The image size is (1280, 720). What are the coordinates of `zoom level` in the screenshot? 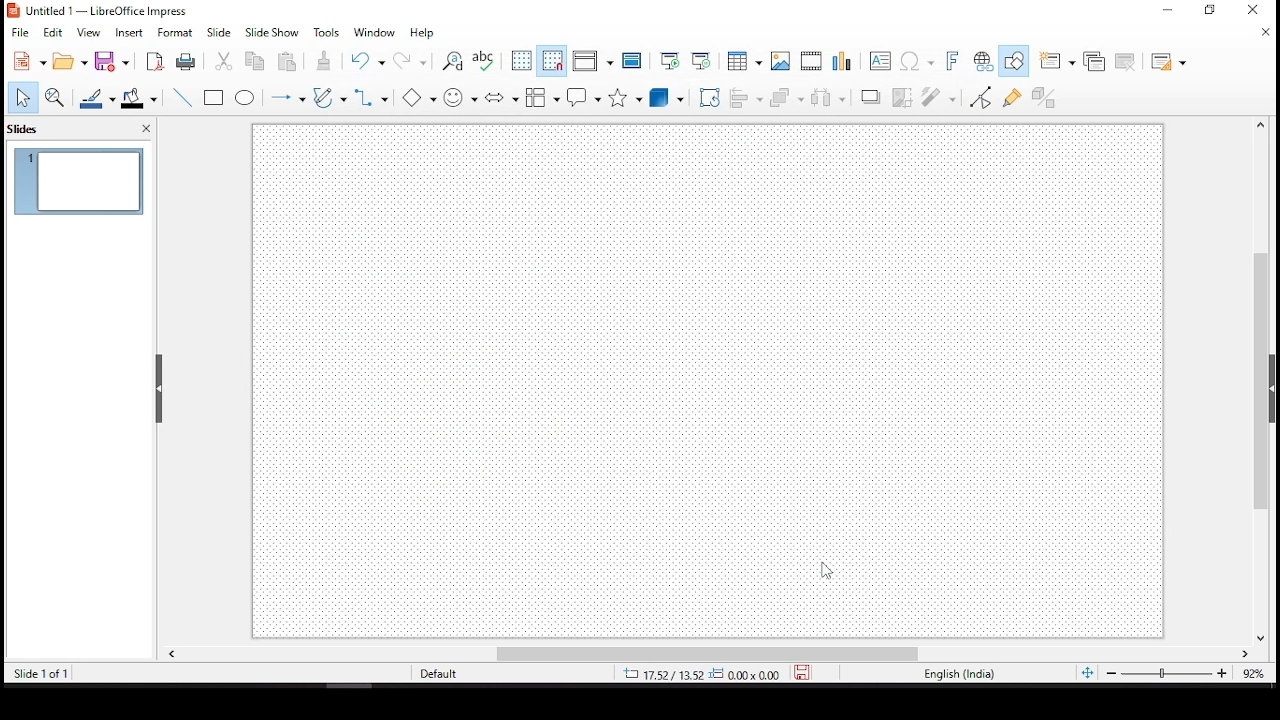 It's located at (1247, 671).